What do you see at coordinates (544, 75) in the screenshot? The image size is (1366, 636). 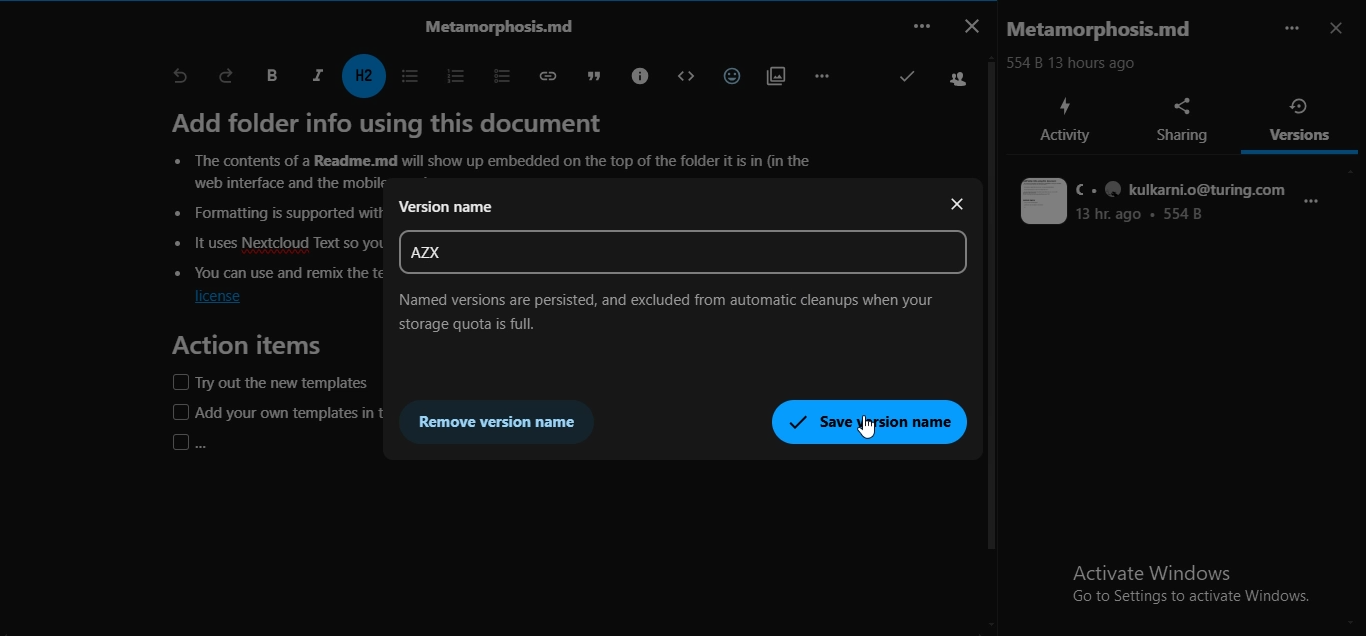 I see `insert link` at bounding box center [544, 75].